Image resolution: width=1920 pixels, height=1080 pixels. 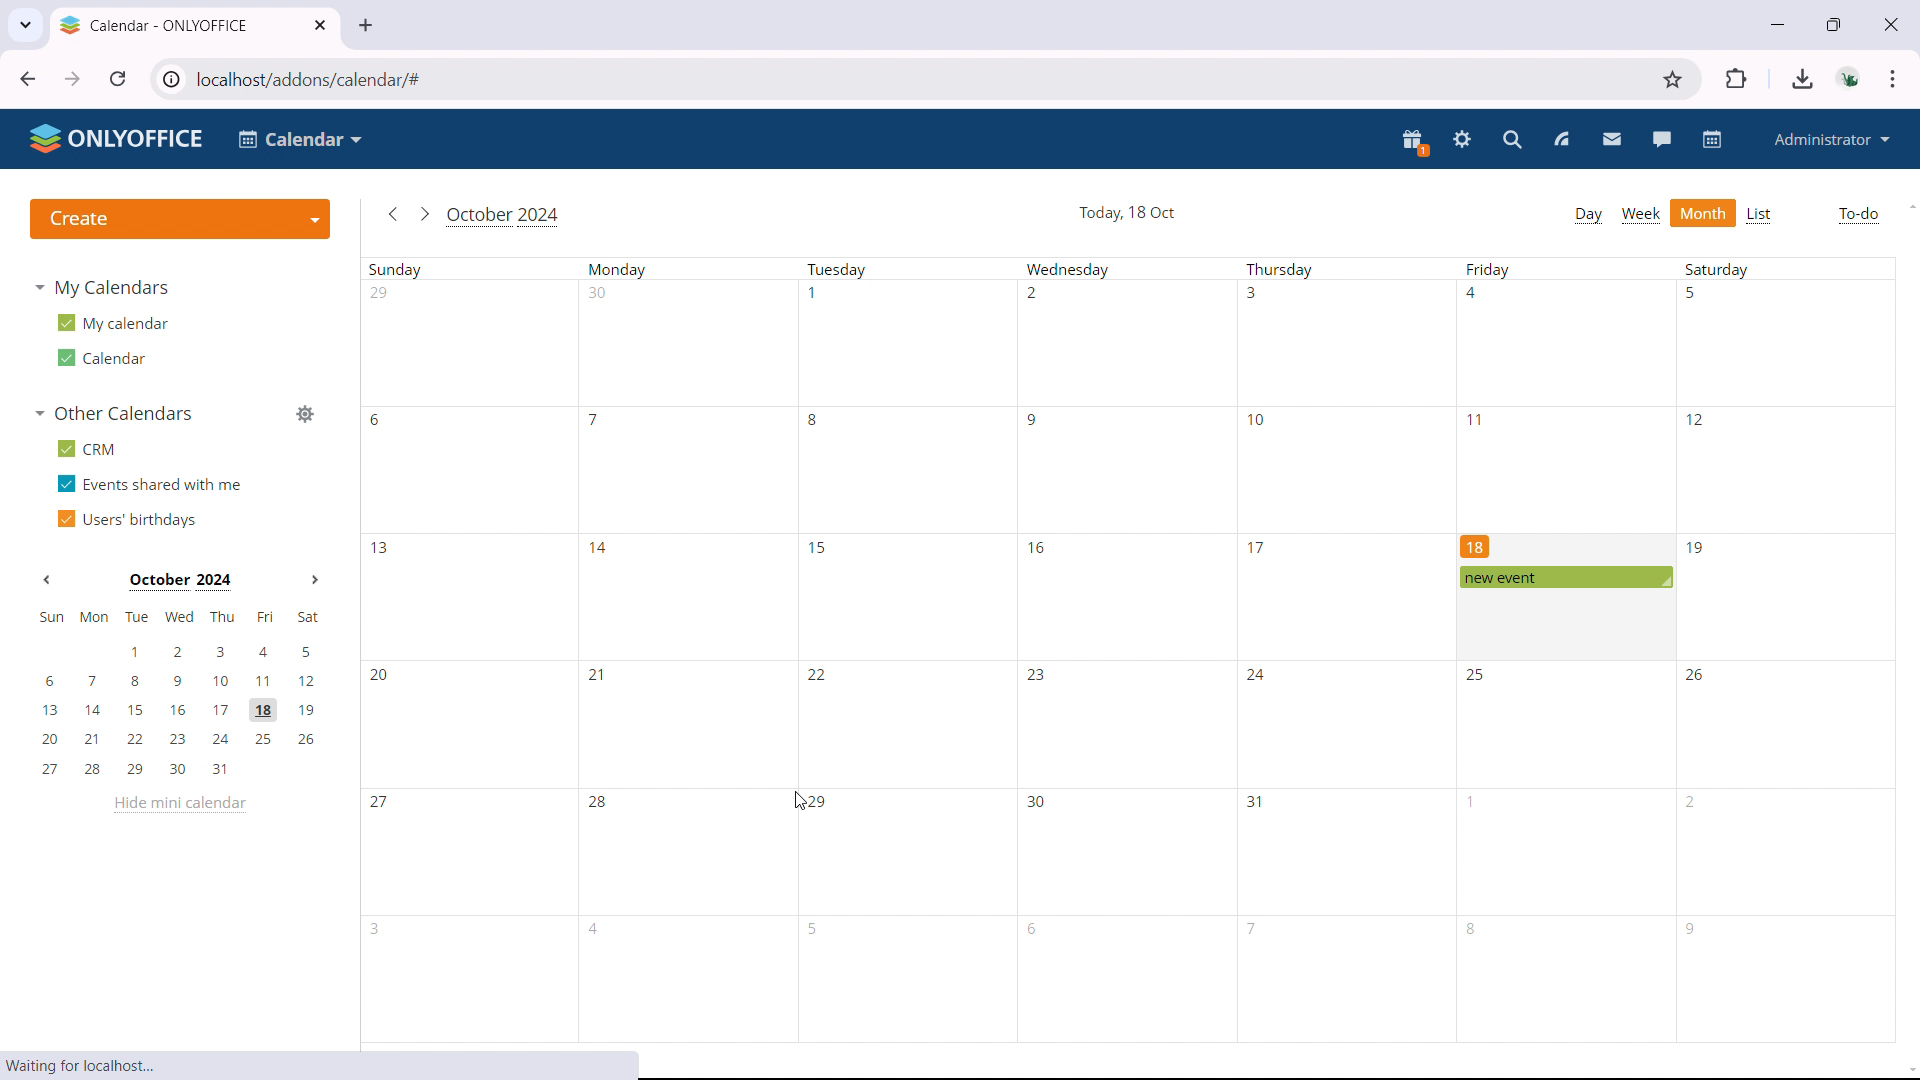 I want to click on 22, so click(x=818, y=675).